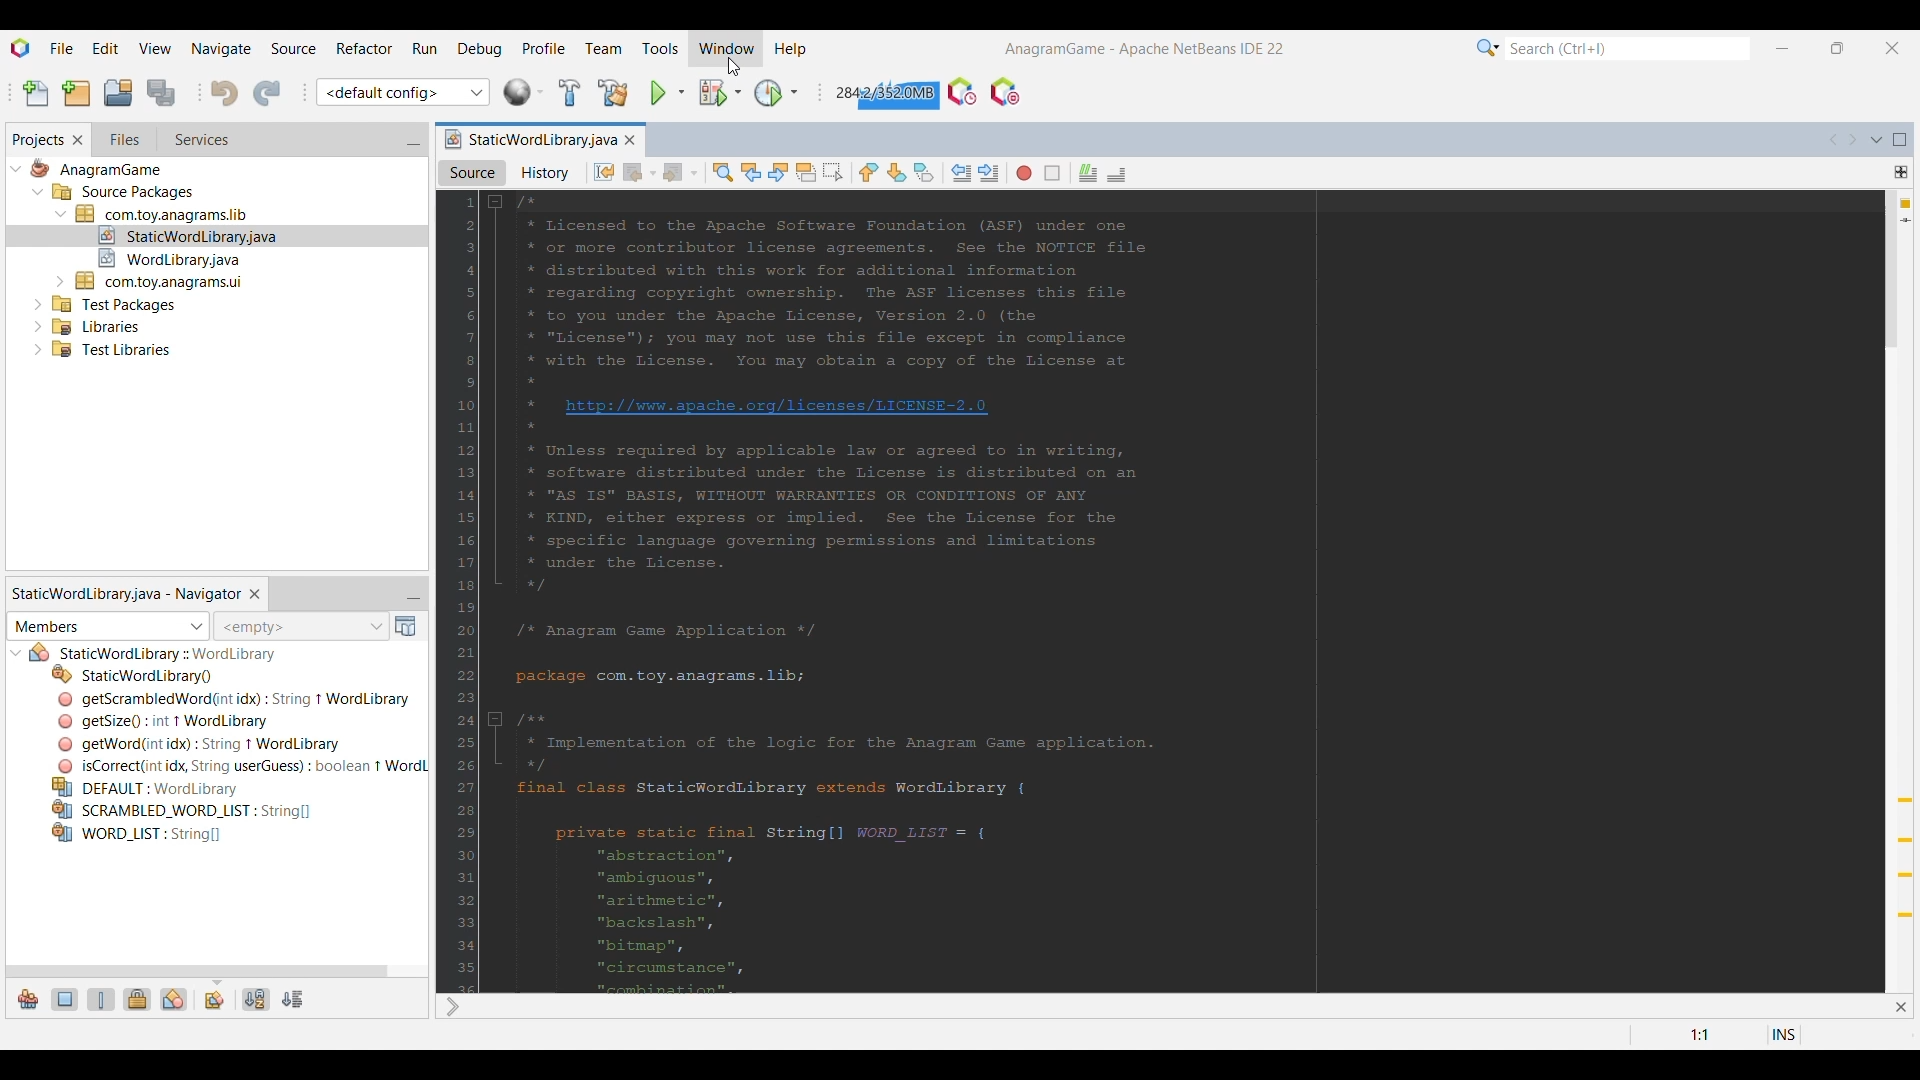 The image size is (1920, 1080). Describe the element at coordinates (116, 302) in the screenshot. I see `` at that location.